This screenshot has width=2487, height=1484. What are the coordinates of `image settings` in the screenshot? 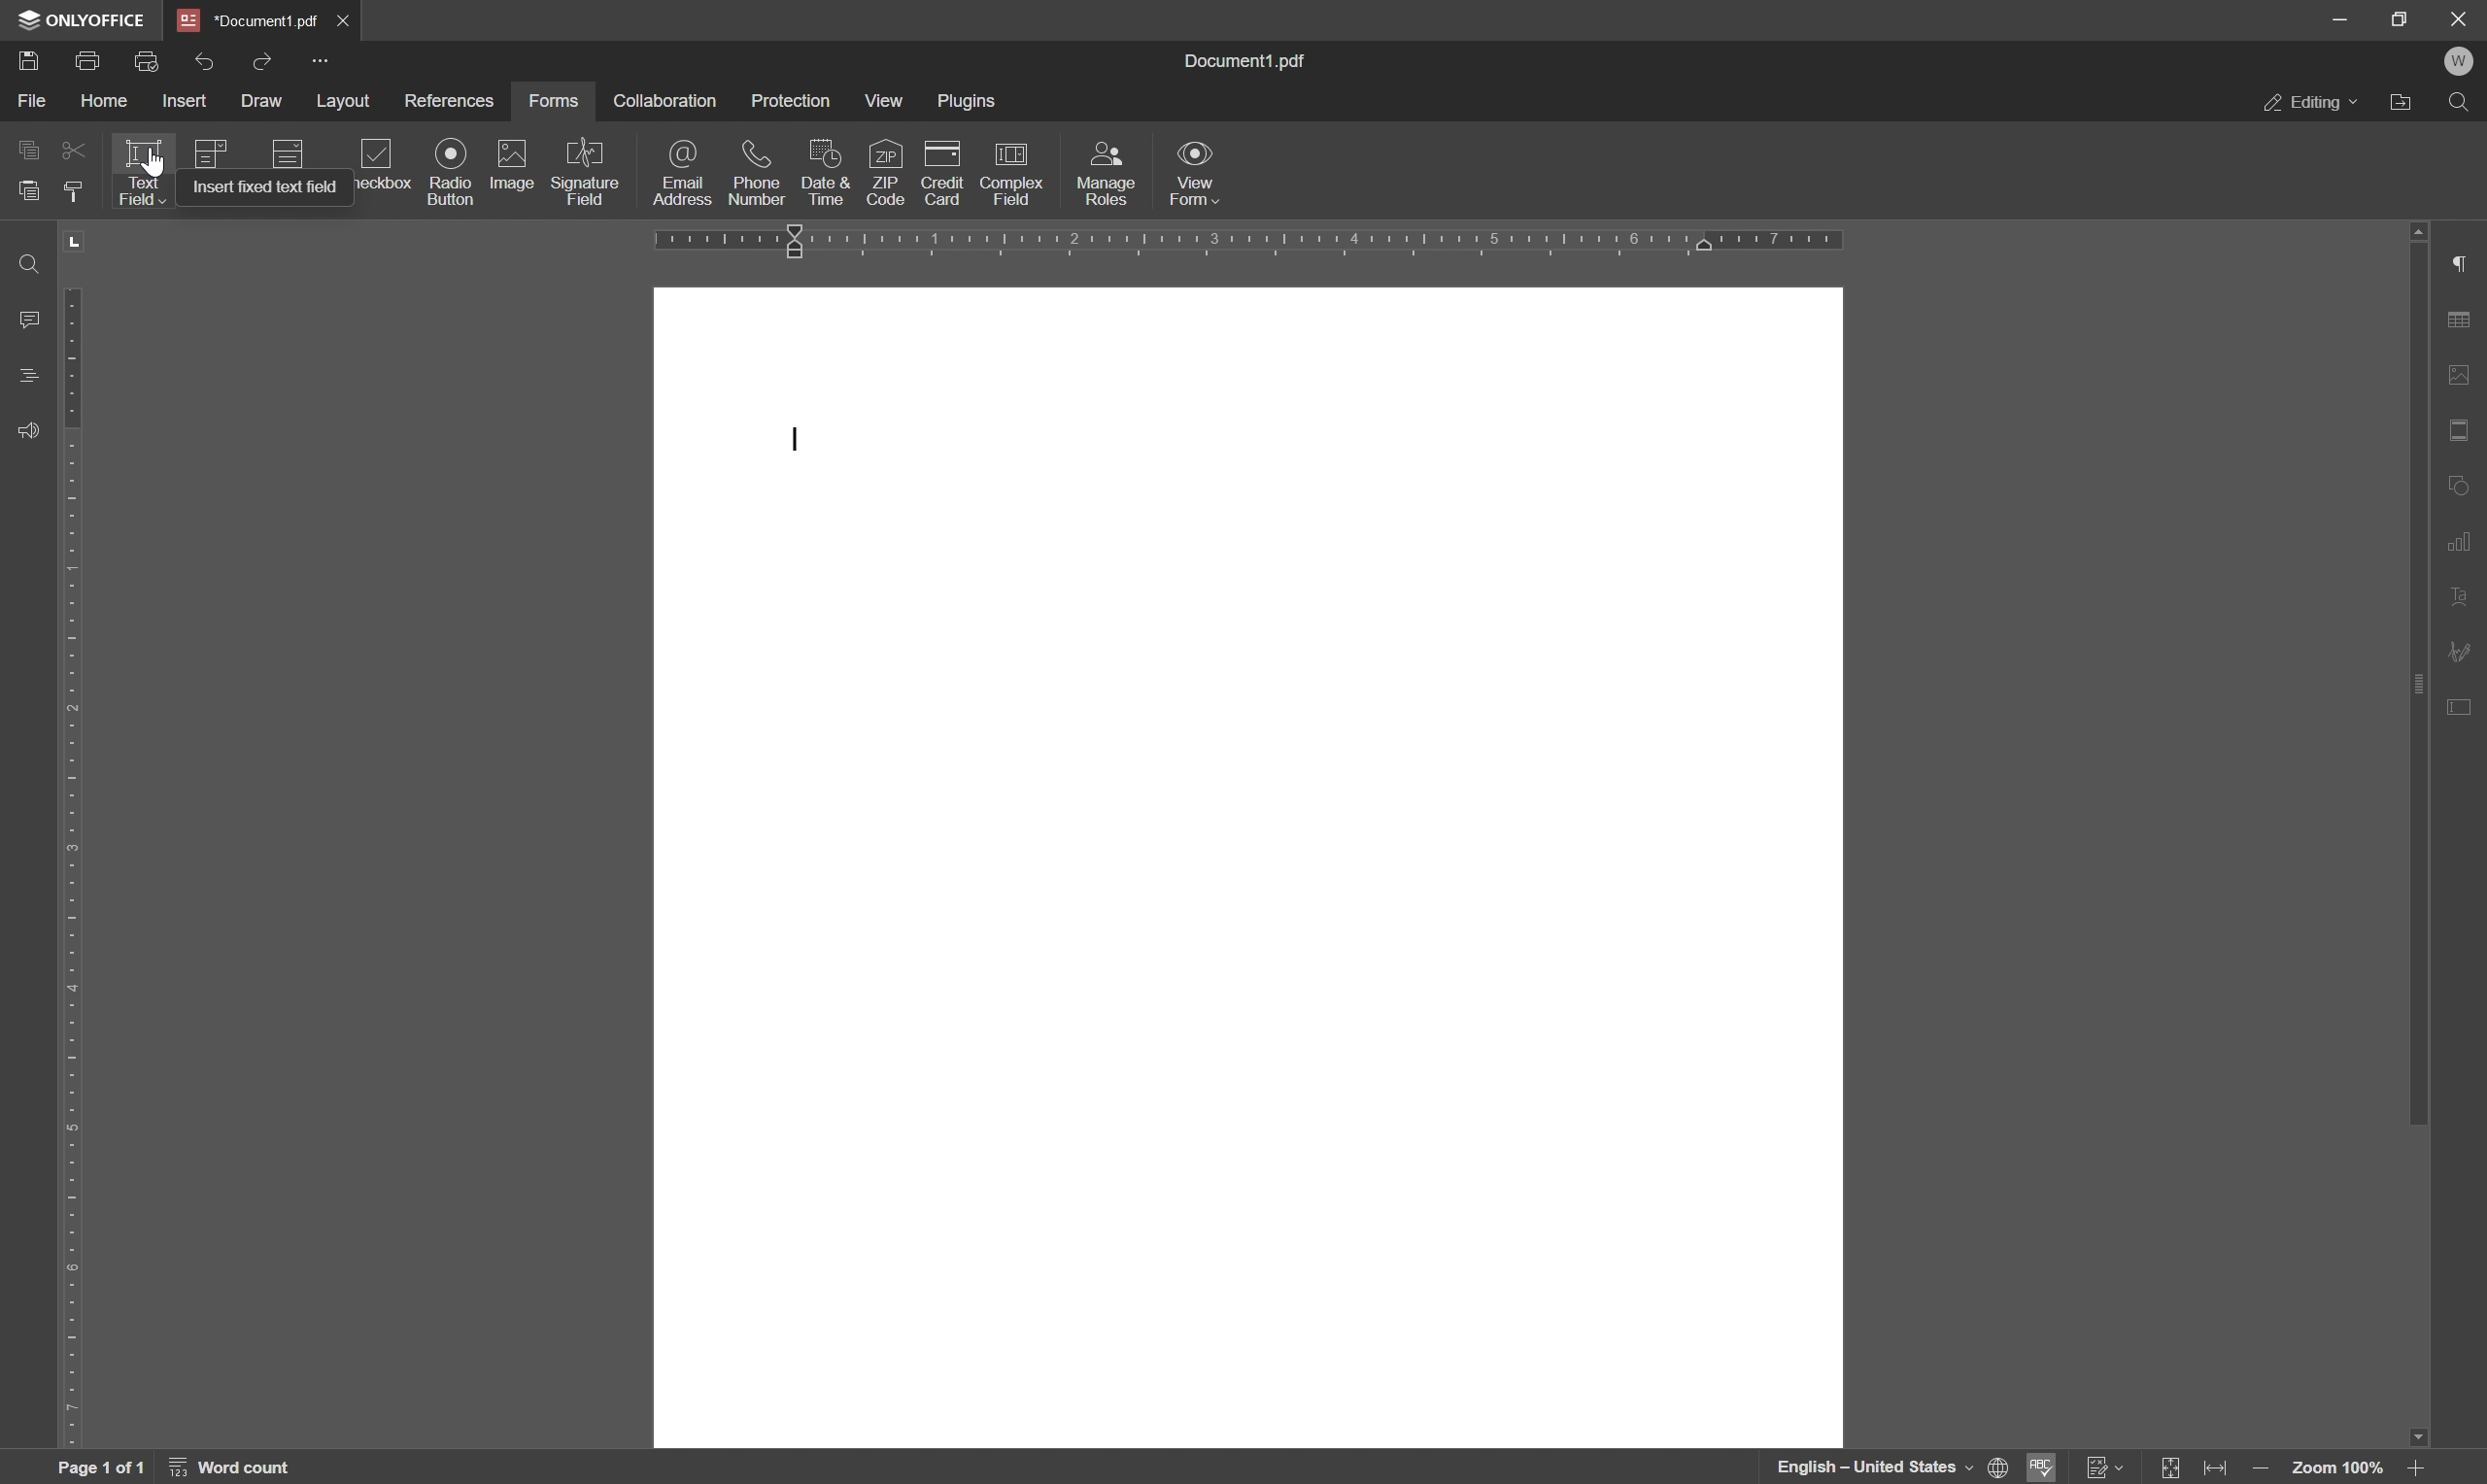 It's located at (2464, 376).